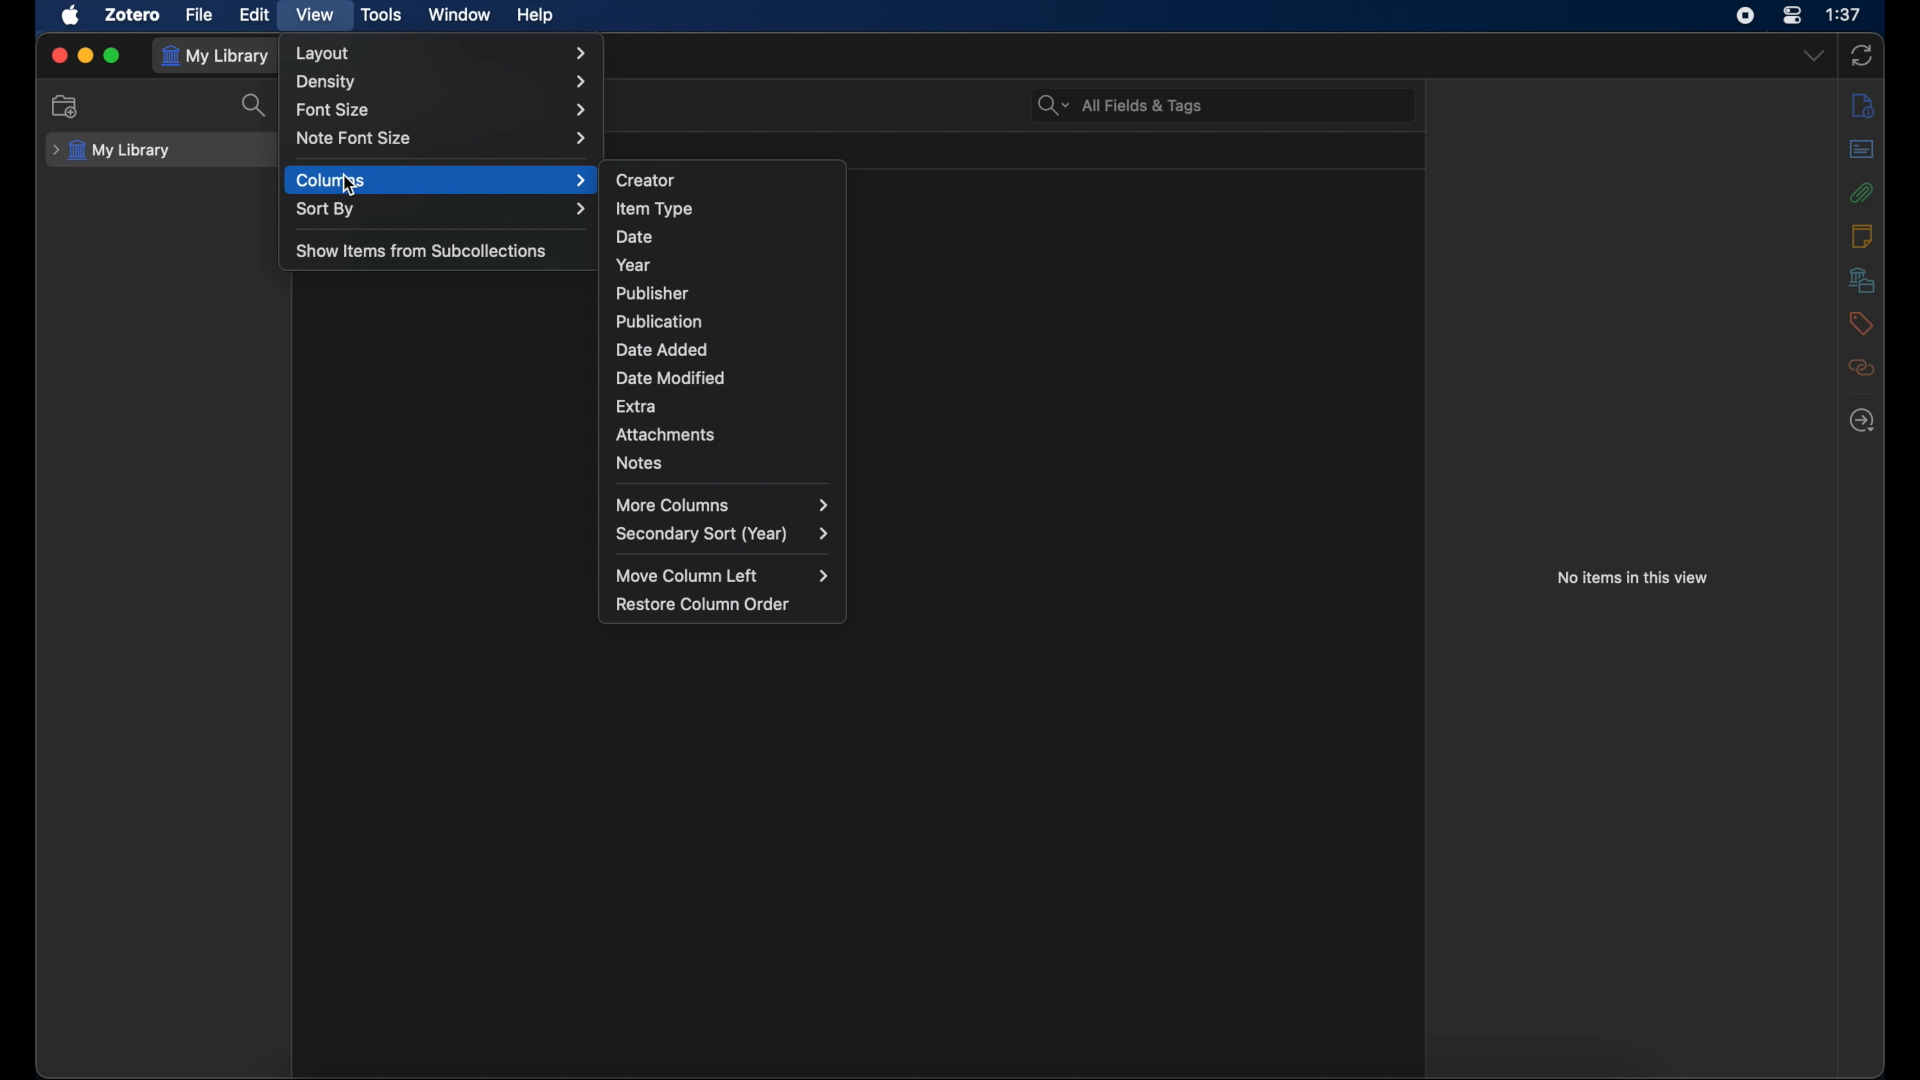  Describe the element at coordinates (134, 14) in the screenshot. I see `zotero` at that location.